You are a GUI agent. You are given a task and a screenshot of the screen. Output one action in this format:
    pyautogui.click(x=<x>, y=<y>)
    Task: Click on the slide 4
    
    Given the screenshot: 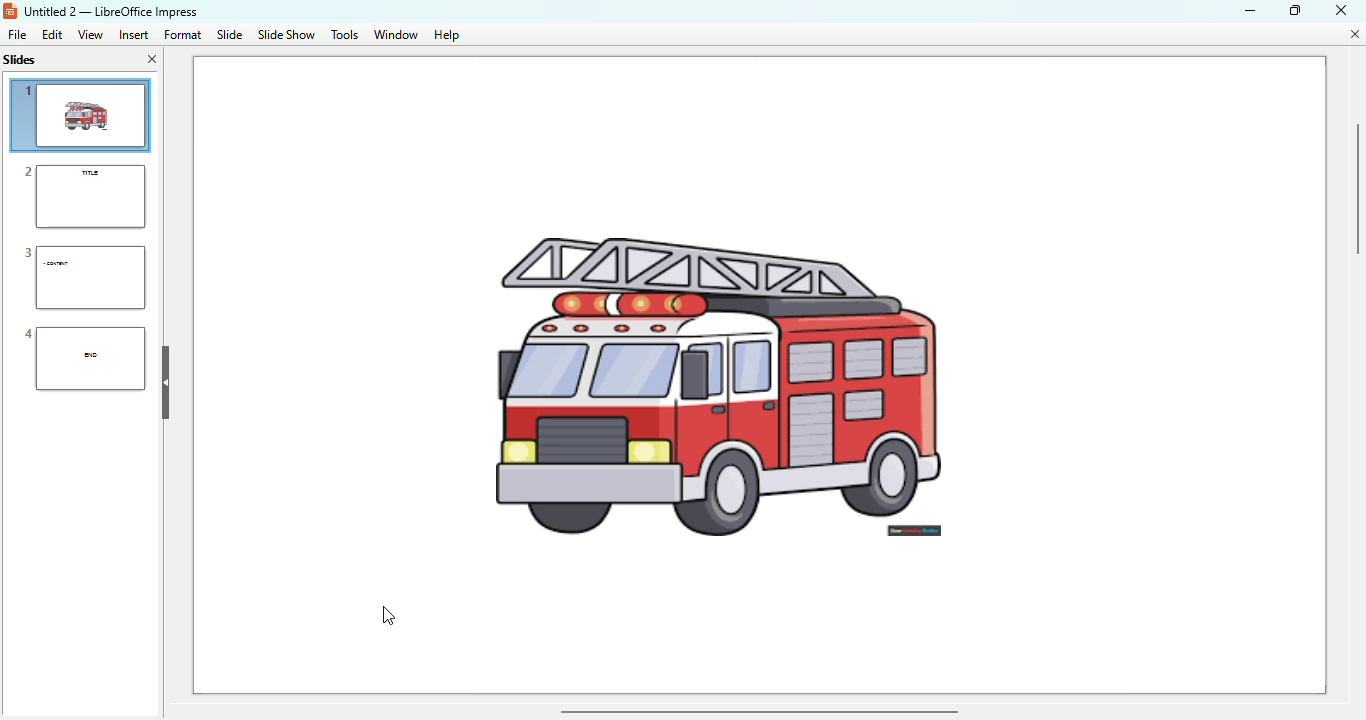 What is the action you would take?
    pyautogui.click(x=84, y=358)
    